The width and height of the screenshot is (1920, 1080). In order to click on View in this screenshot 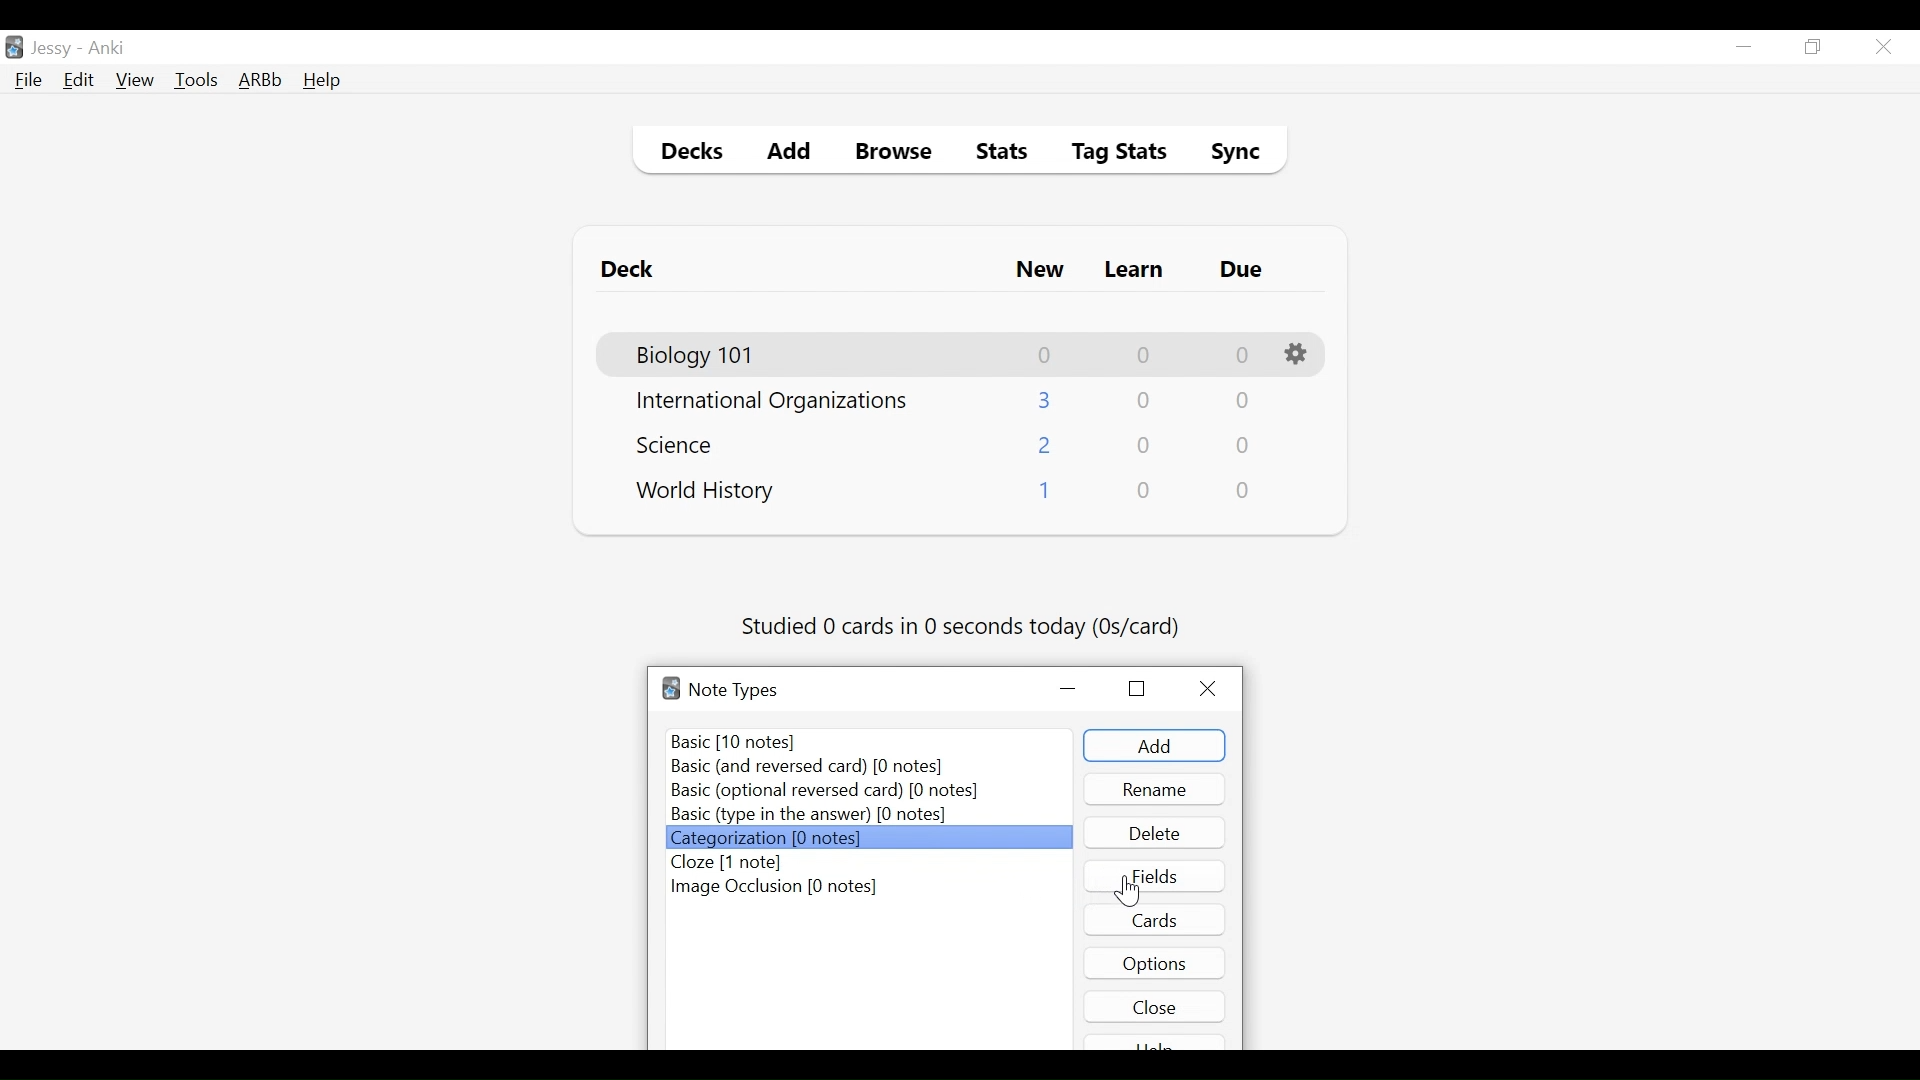, I will do `click(136, 80)`.